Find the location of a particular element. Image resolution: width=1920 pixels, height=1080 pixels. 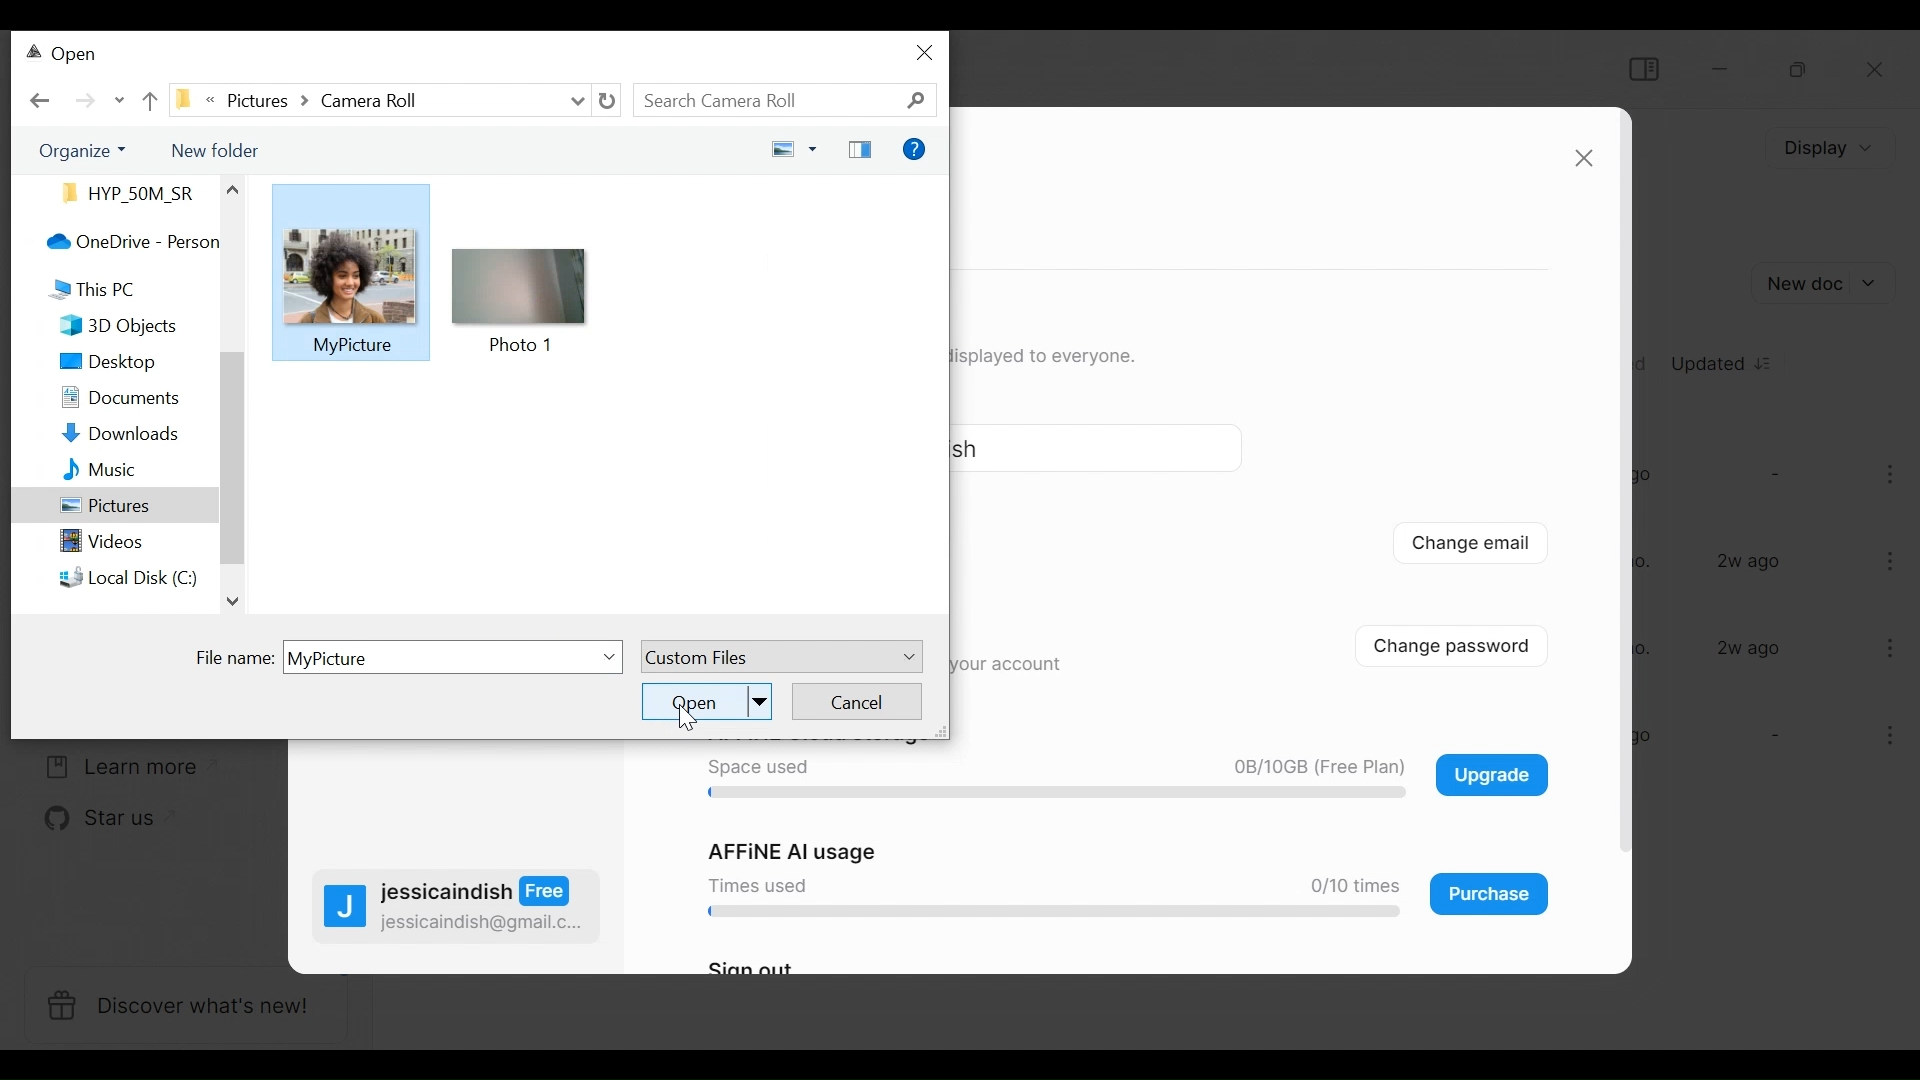

Display is located at coordinates (1825, 148).